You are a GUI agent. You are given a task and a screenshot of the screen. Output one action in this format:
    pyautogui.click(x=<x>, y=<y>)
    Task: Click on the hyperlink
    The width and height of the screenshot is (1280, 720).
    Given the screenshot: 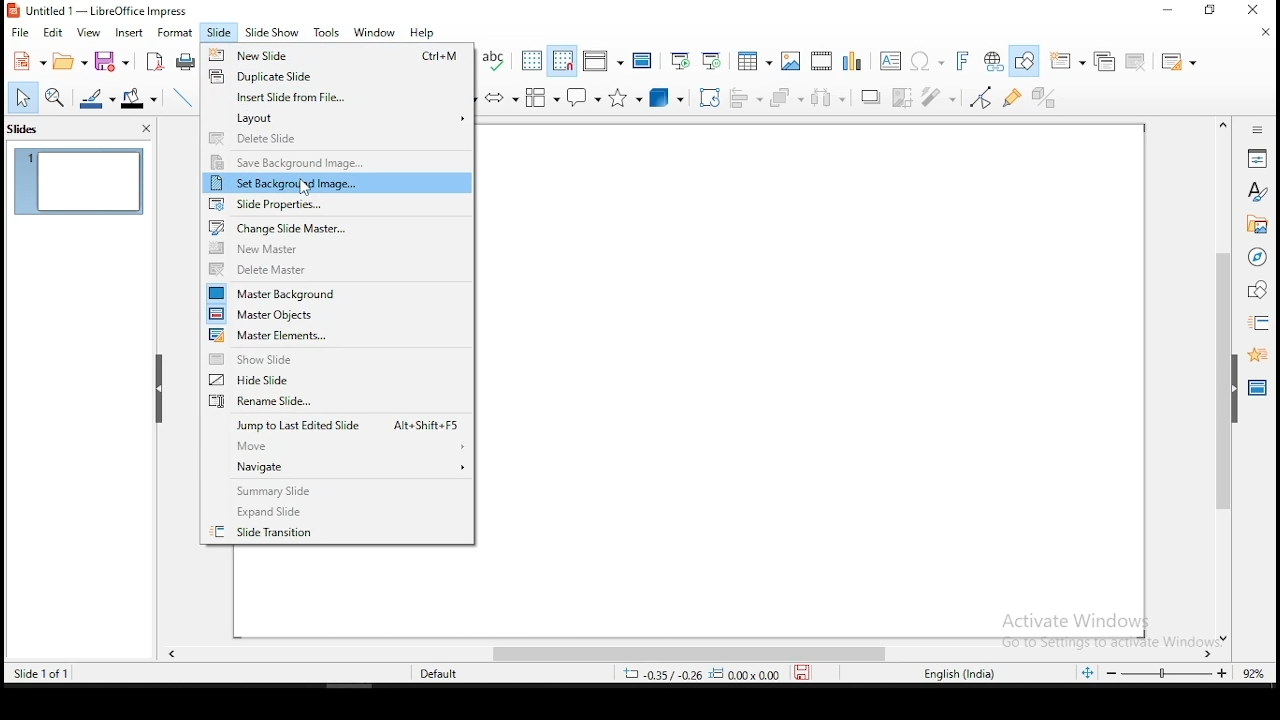 What is the action you would take?
    pyautogui.click(x=993, y=62)
    